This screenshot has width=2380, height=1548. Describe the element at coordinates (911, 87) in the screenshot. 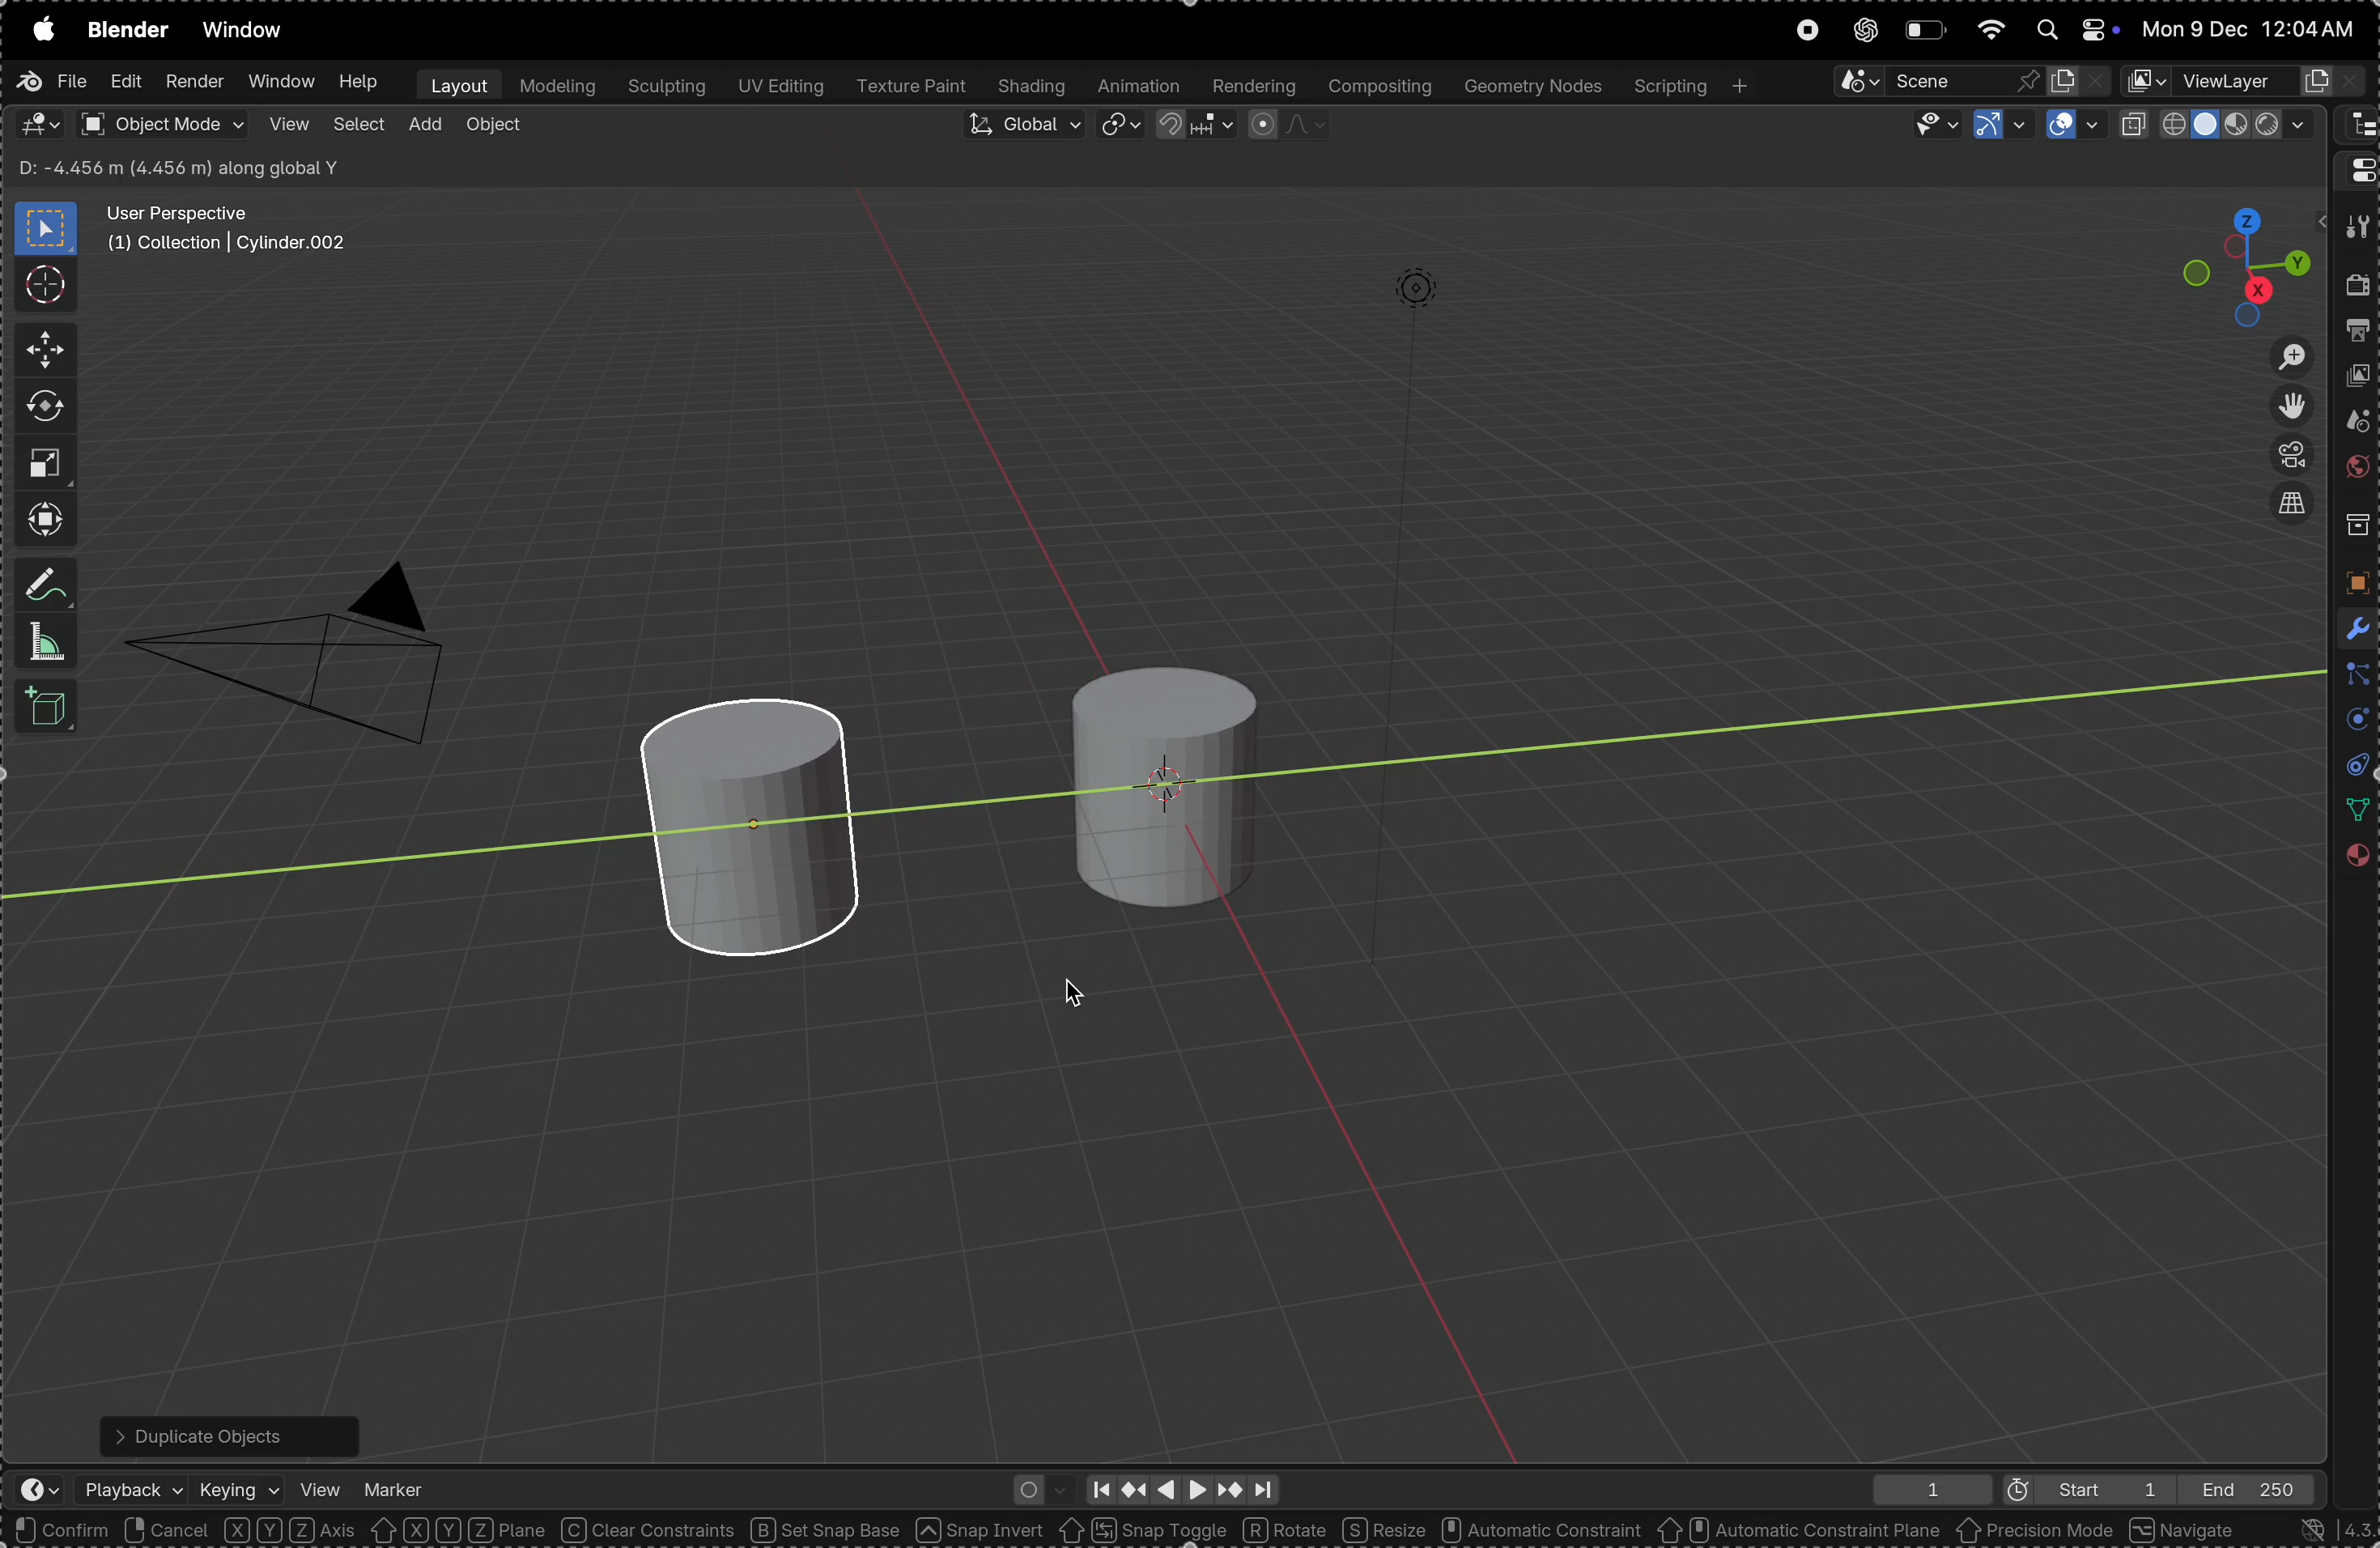

I see `texture paint` at that location.